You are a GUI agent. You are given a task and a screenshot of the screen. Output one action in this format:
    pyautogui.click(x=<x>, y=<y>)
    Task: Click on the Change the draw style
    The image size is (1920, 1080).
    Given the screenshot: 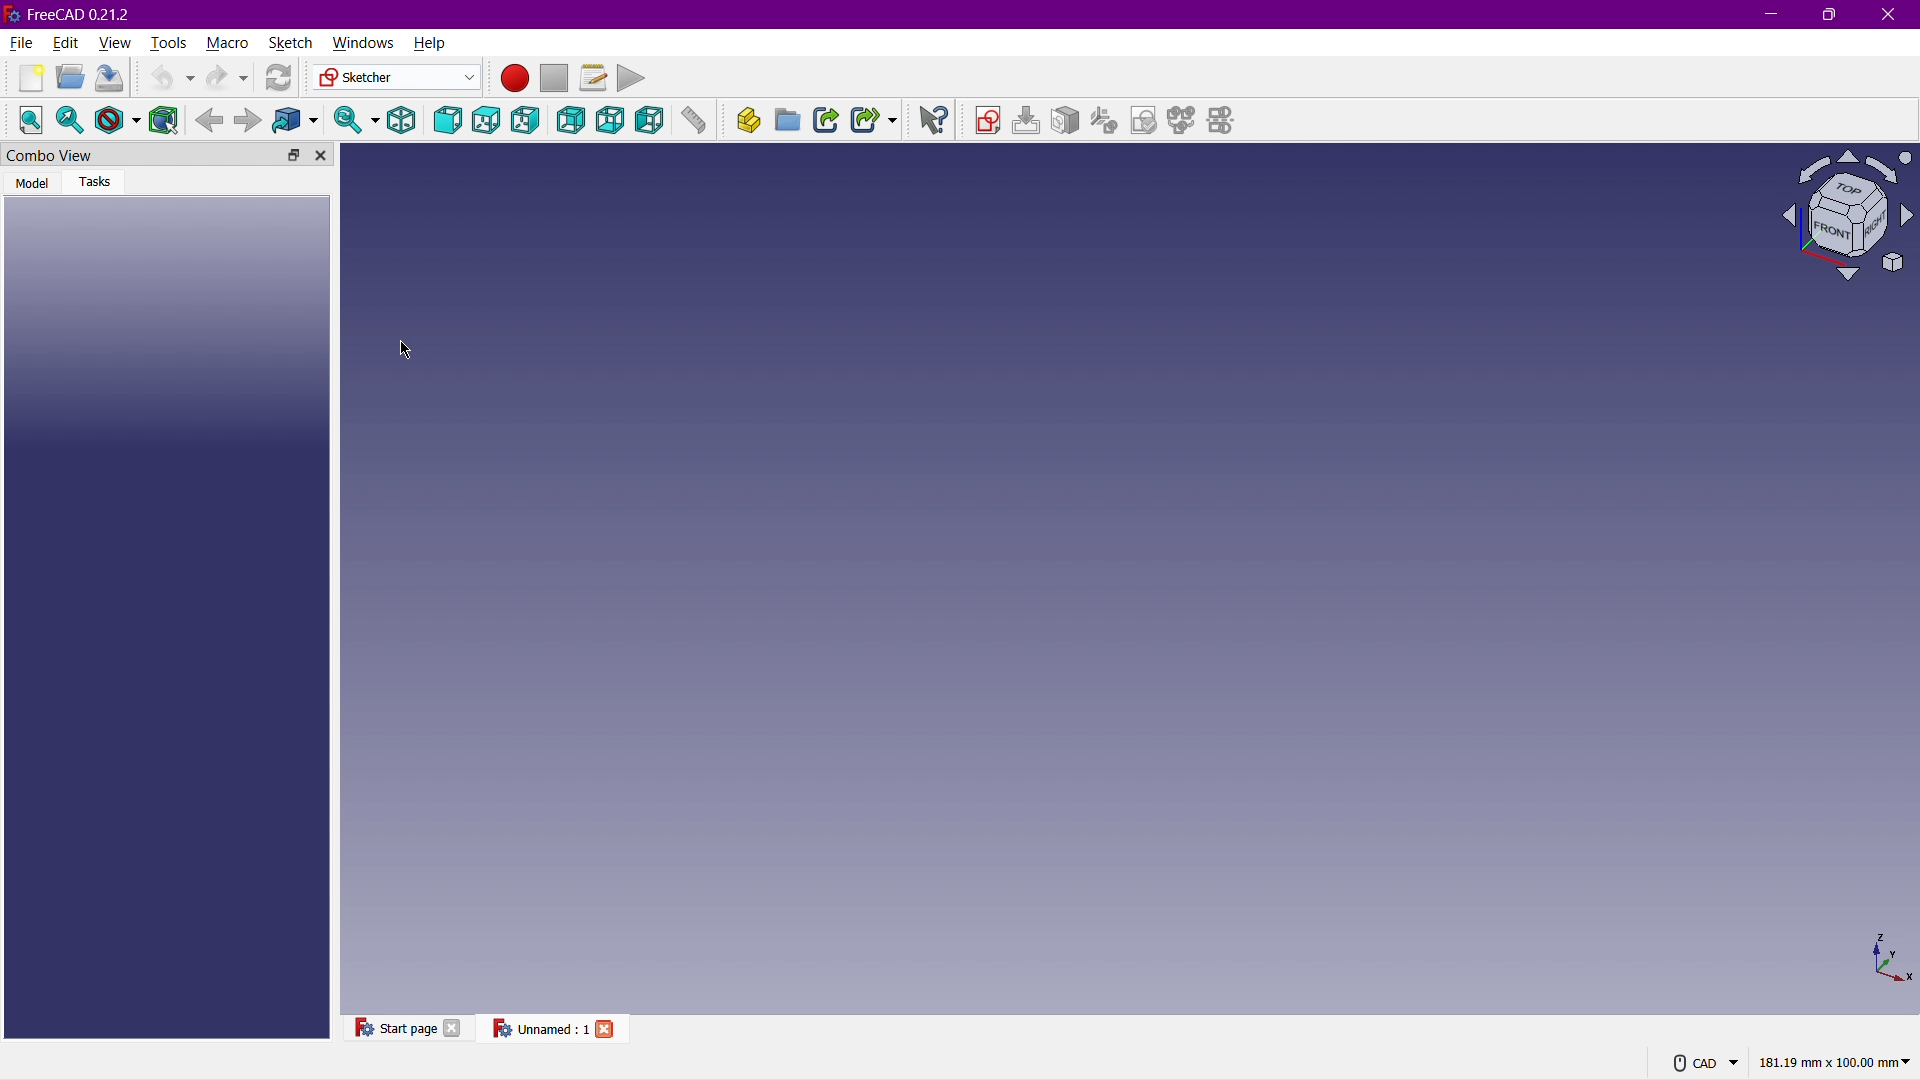 What is the action you would take?
    pyautogui.click(x=116, y=119)
    